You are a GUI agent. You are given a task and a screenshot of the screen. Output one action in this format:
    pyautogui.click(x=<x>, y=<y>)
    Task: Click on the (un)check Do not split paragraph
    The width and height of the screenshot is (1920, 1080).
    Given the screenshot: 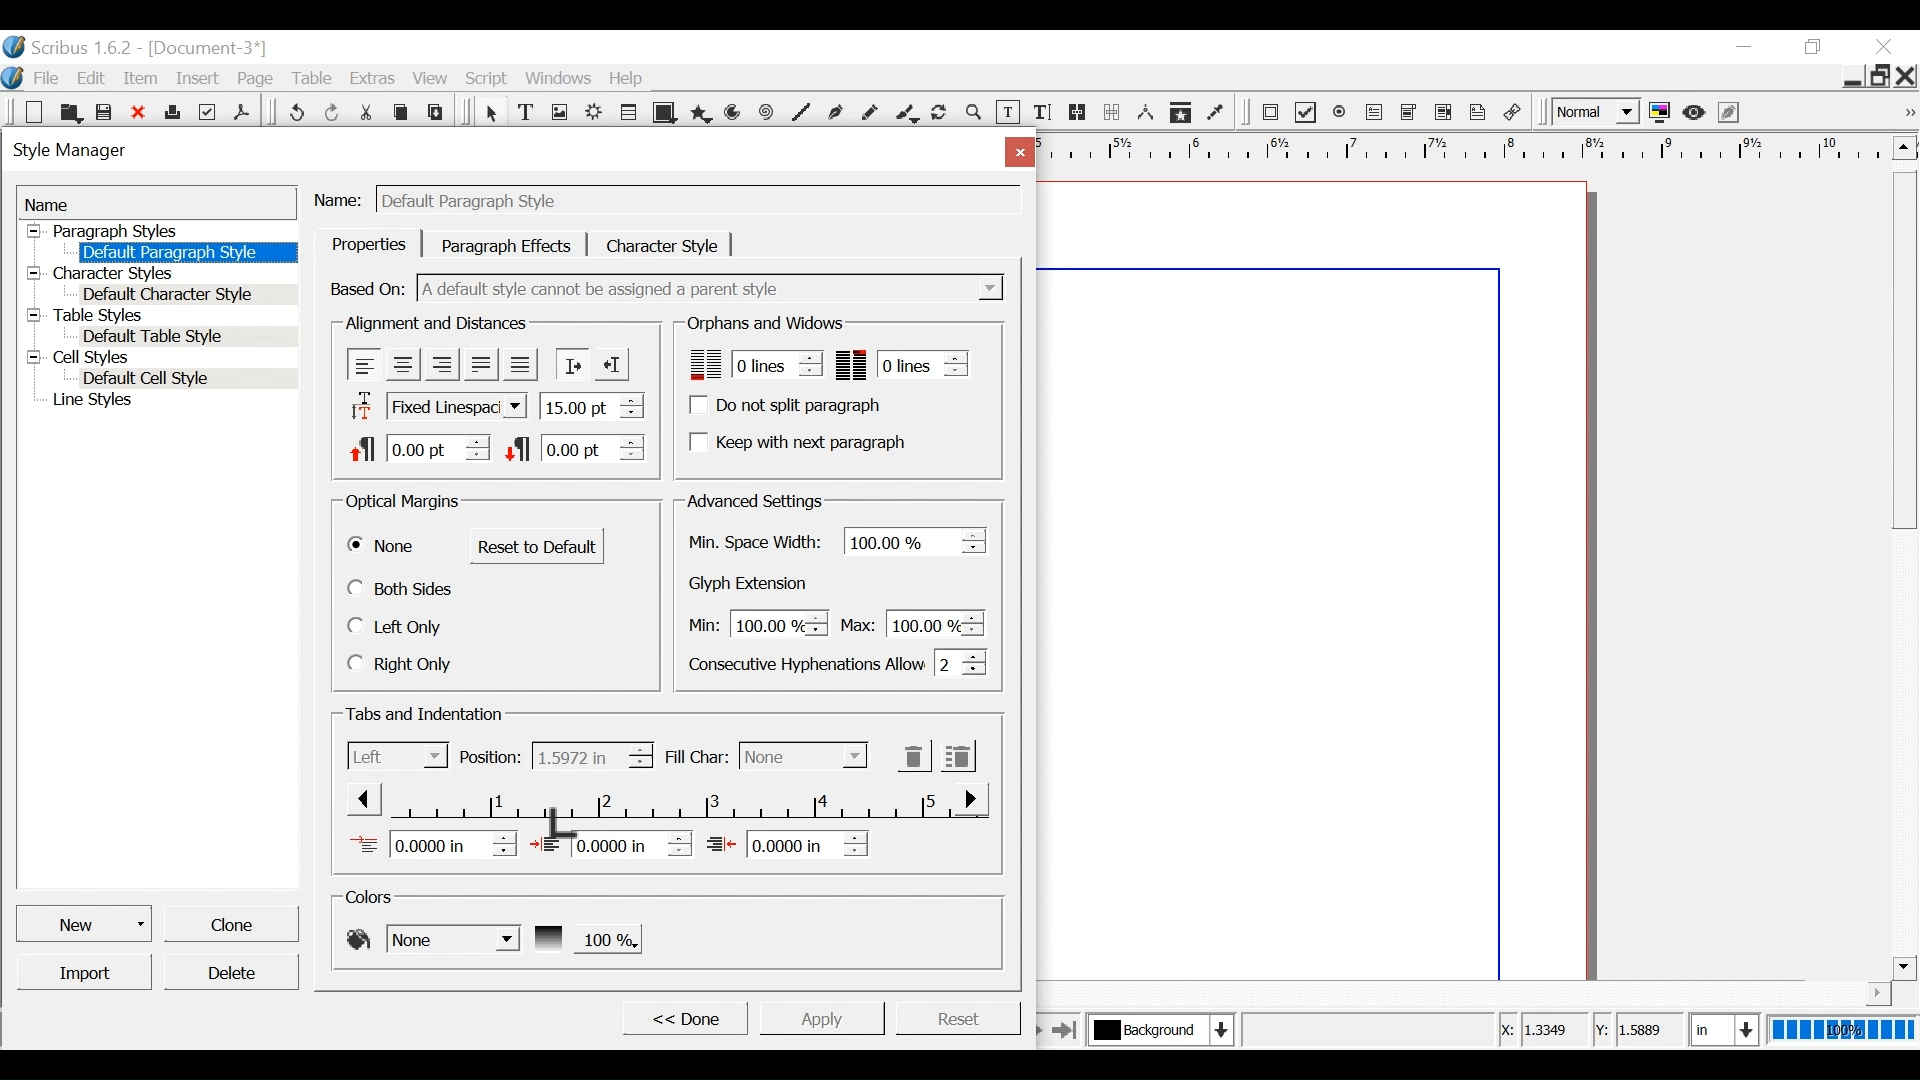 What is the action you would take?
    pyautogui.click(x=789, y=405)
    